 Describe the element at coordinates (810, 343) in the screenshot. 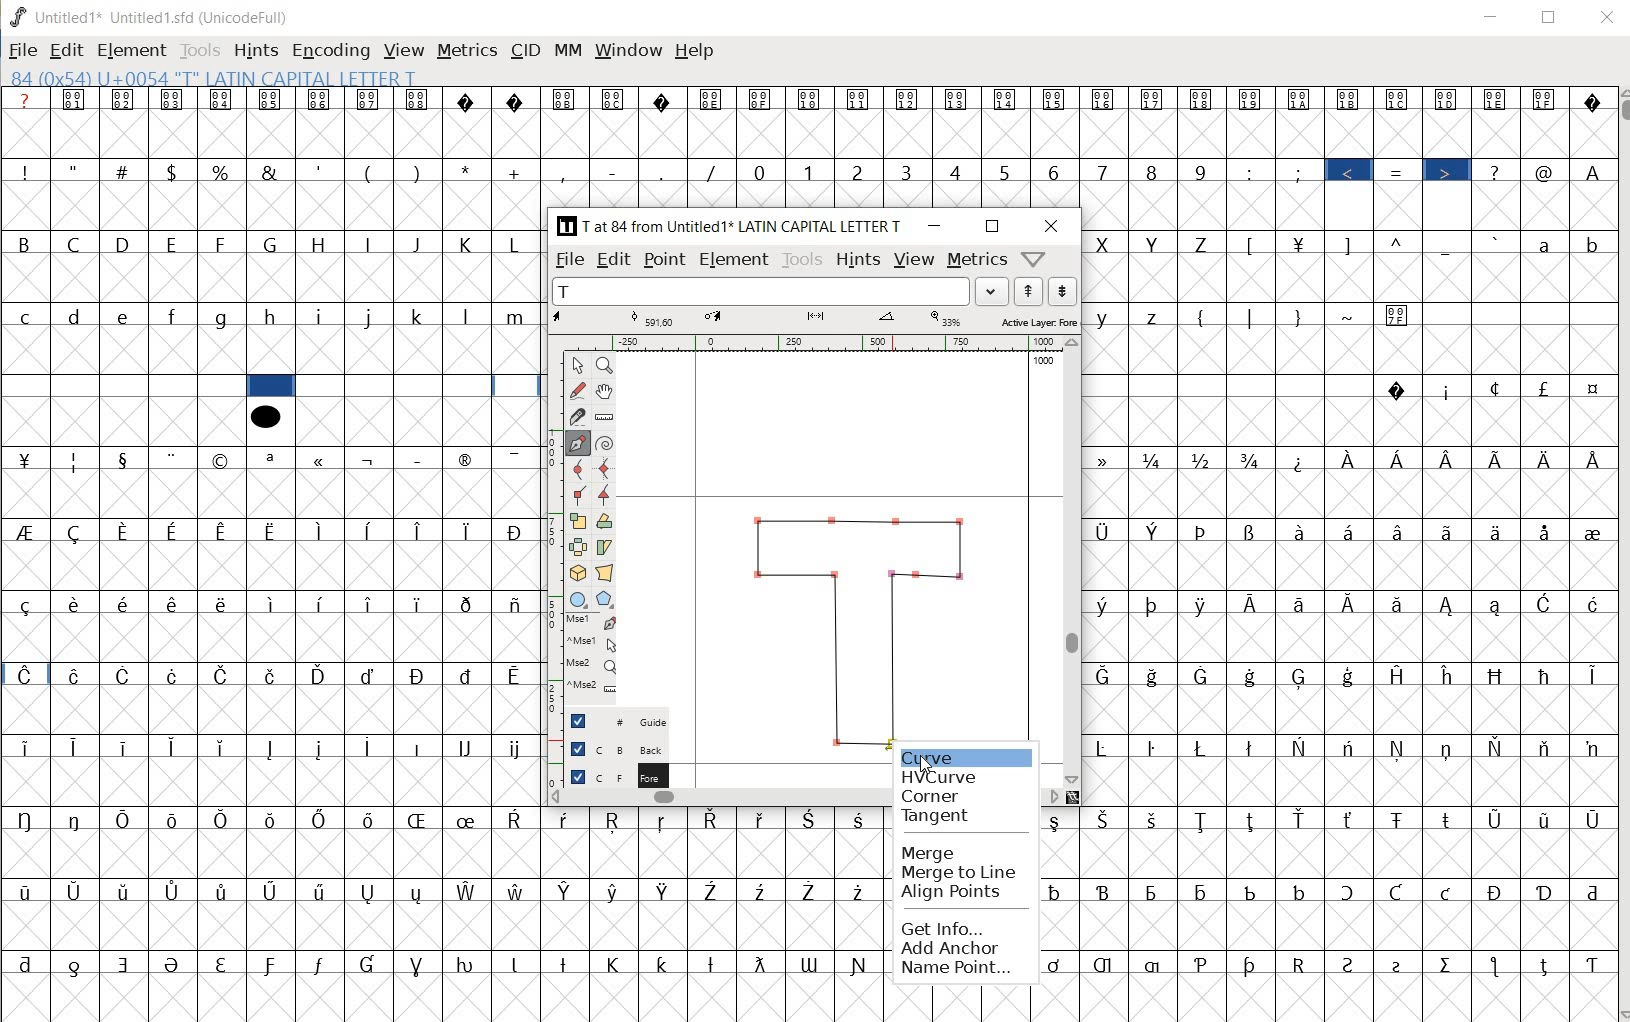

I see `ruler` at that location.